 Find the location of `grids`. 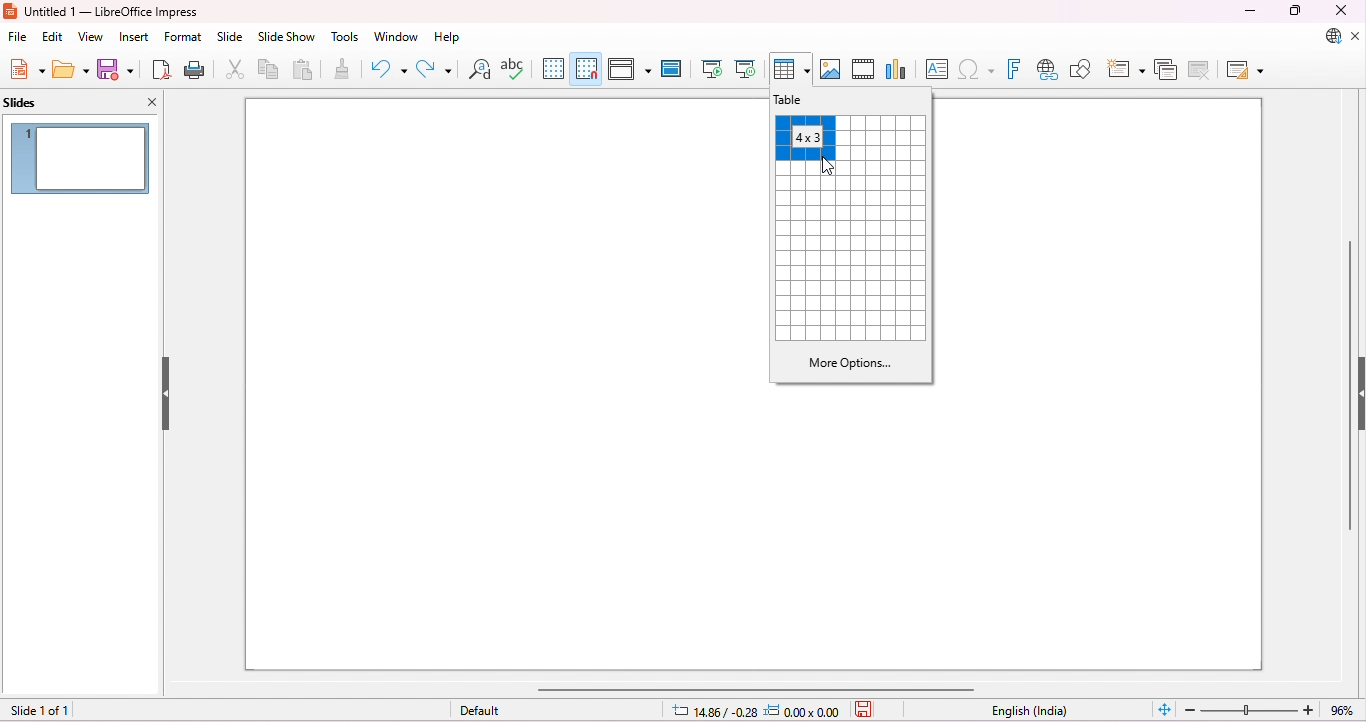

grids is located at coordinates (854, 253).